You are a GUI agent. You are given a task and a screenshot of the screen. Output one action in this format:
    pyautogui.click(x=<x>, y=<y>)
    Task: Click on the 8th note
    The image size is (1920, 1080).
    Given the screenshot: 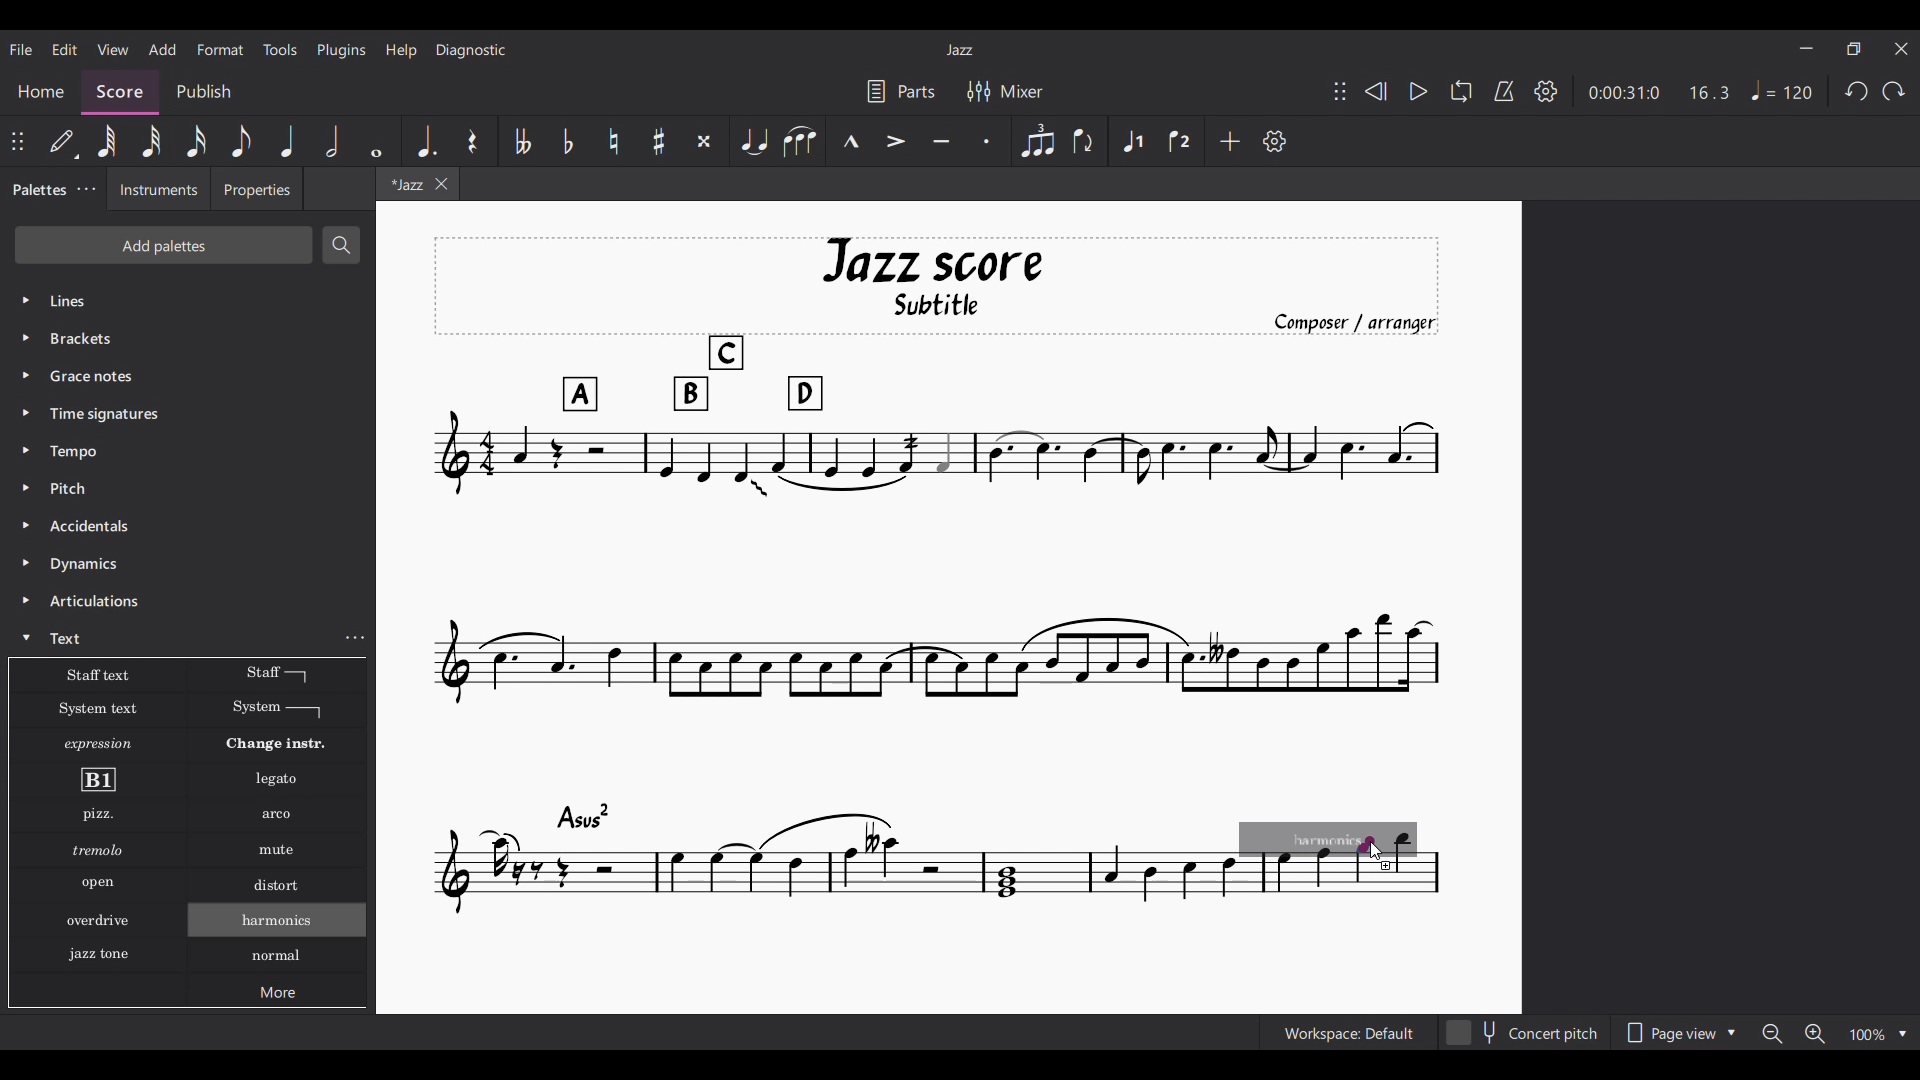 What is the action you would take?
    pyautogui.click(x=242, y=141)
    